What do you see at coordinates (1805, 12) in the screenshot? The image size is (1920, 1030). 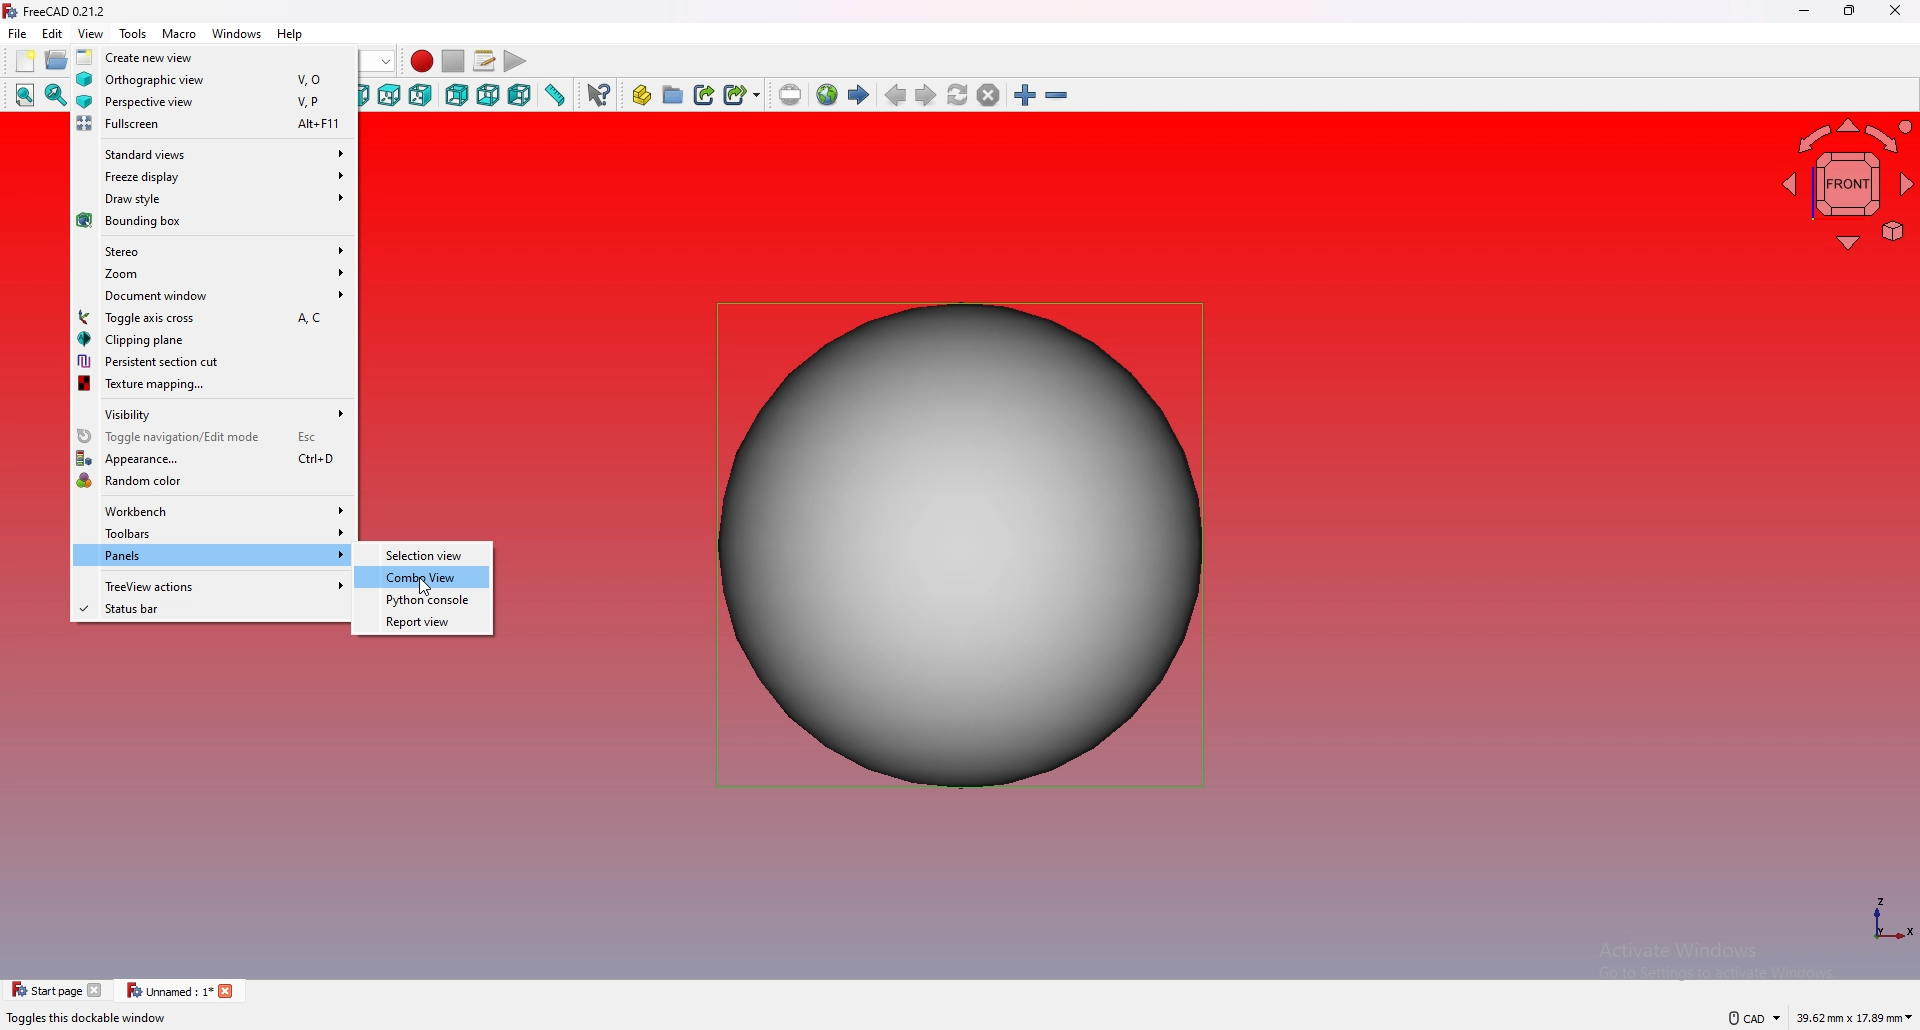 I see `minimize` at bounding box center [1805, 12].